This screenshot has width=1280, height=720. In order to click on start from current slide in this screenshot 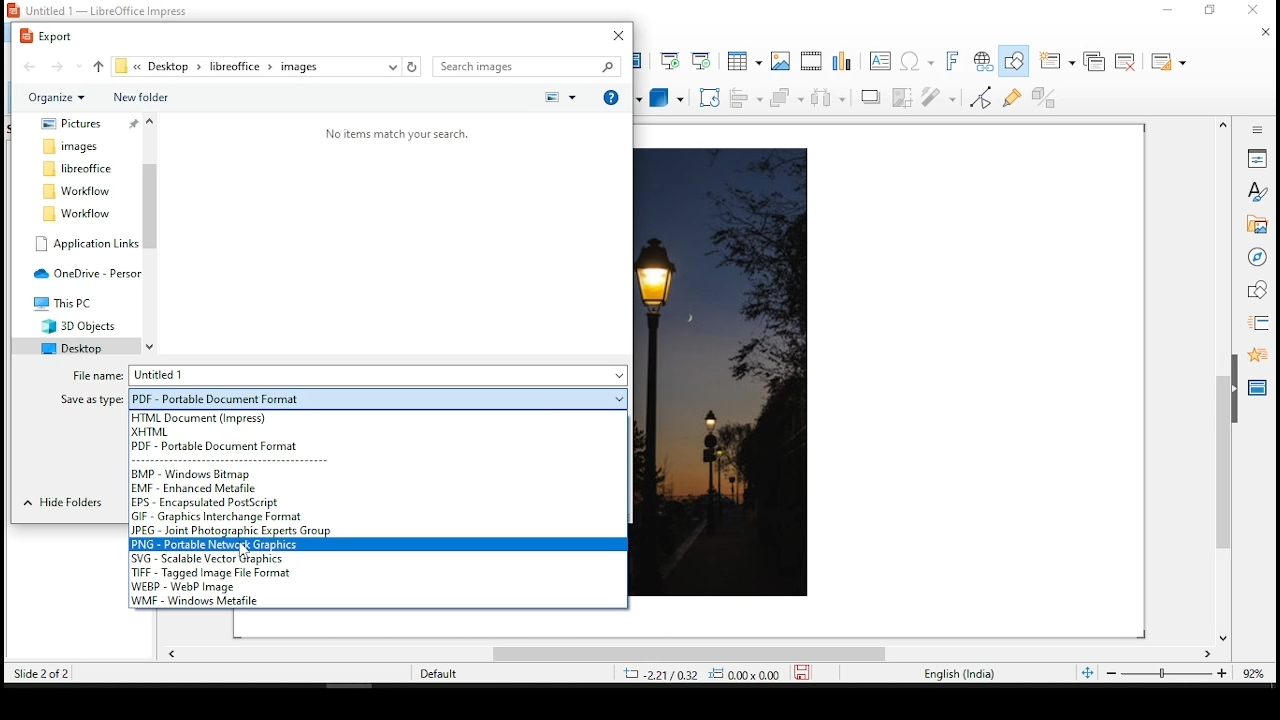, I will do `click(703, 59)`.